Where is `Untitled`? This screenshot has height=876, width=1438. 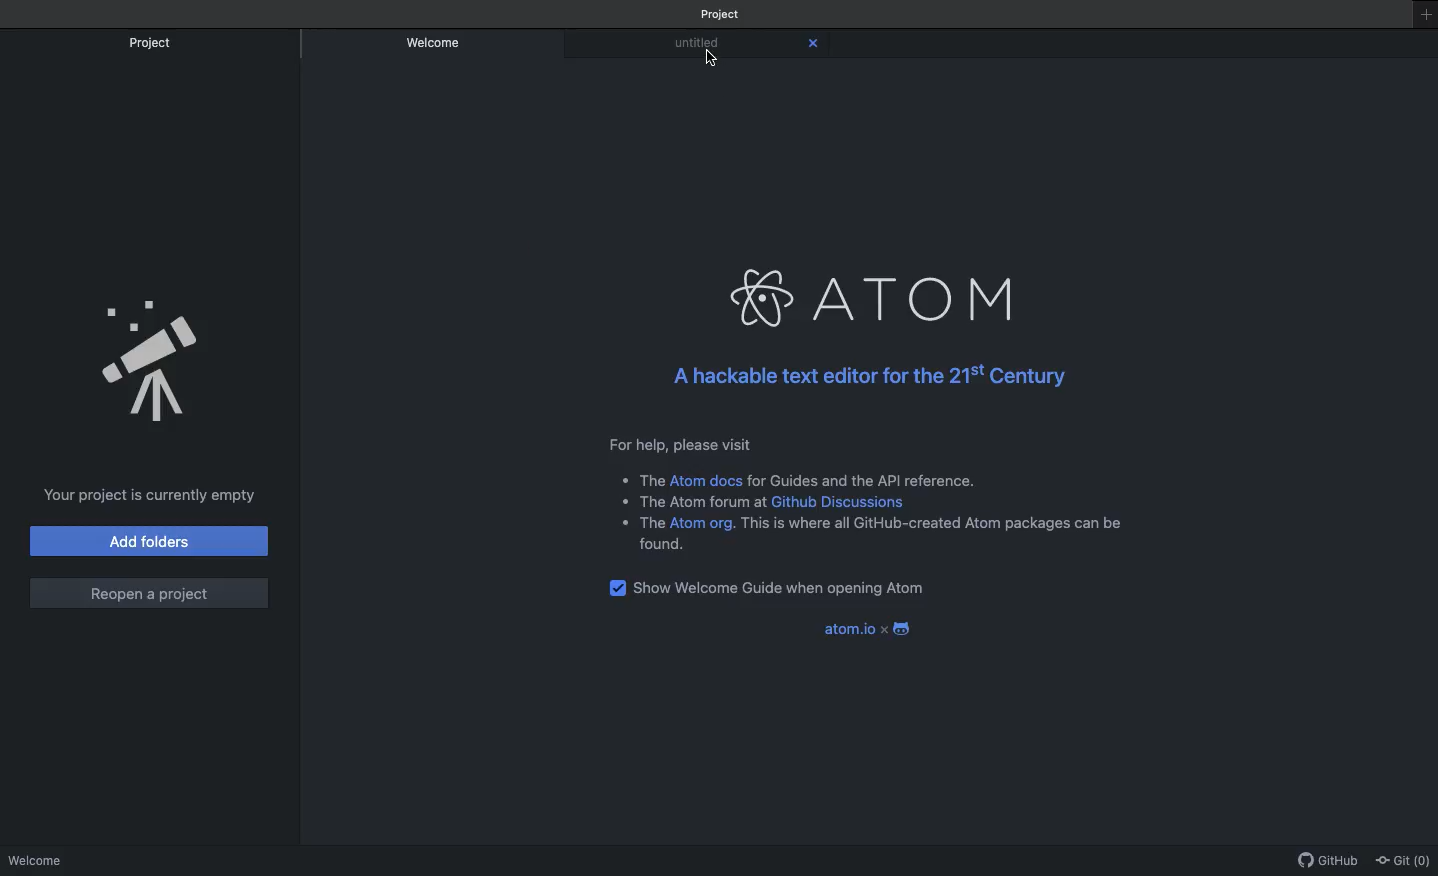 Untitled is located at coordinates (694, 44).